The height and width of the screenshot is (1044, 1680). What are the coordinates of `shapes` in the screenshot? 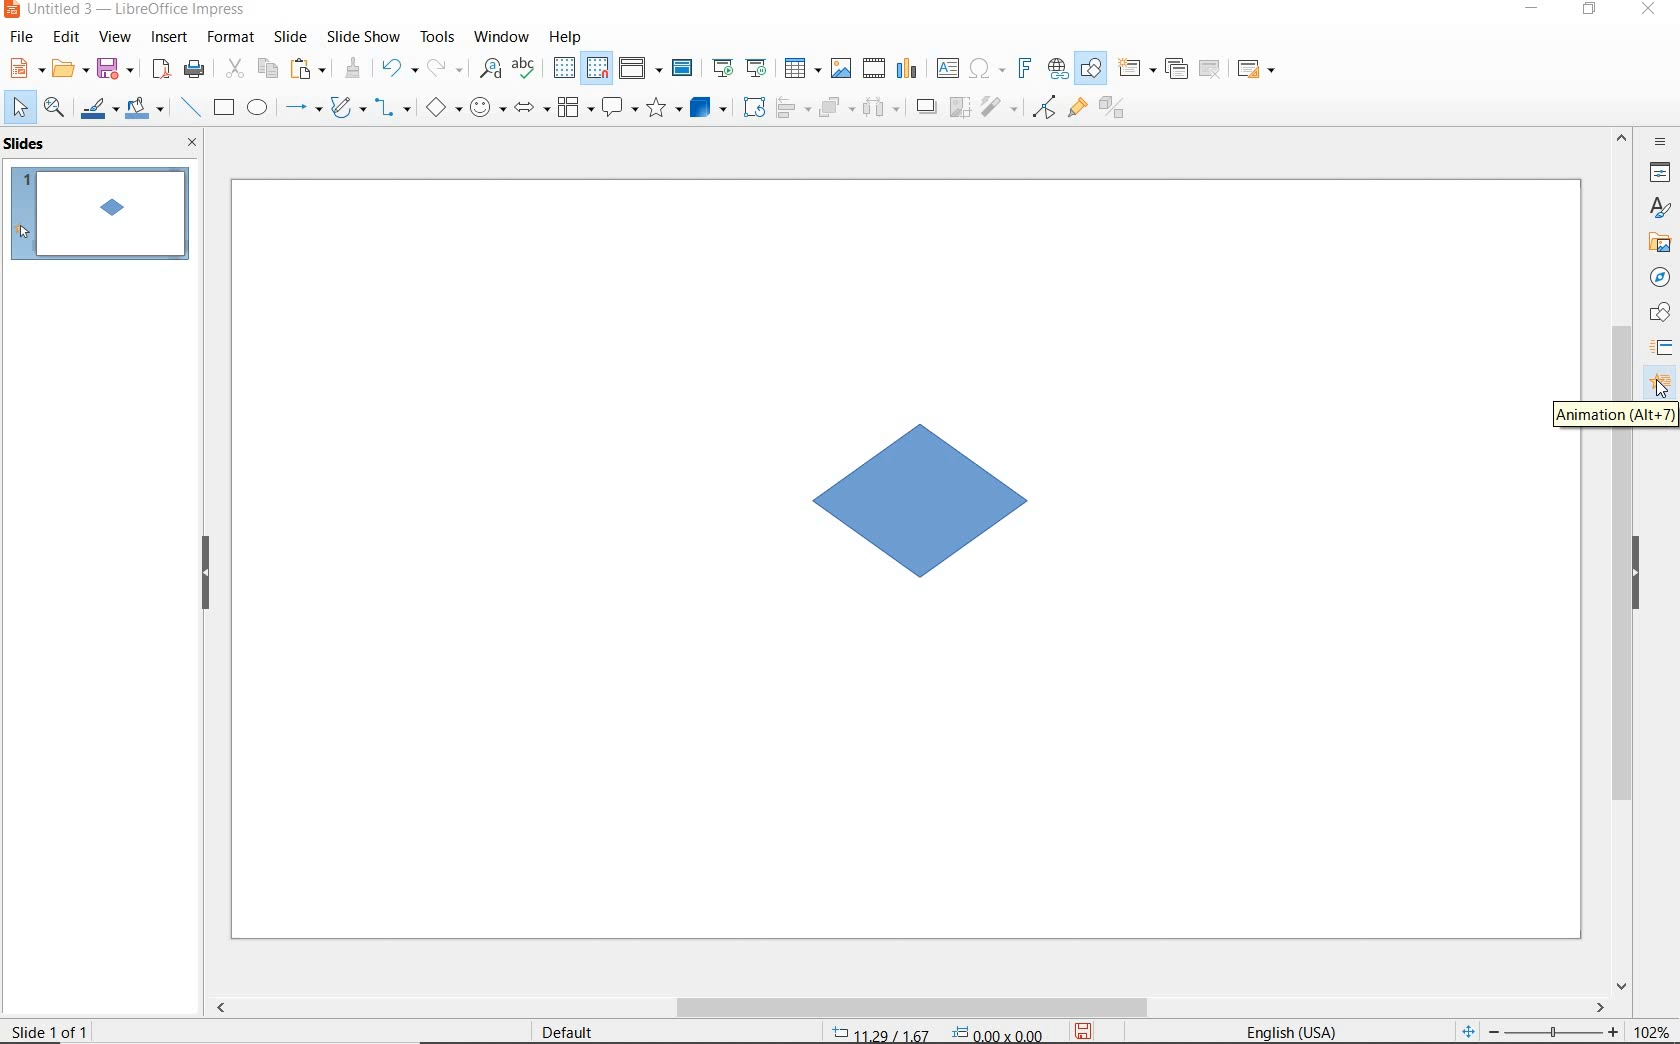 It's located at (1657, 312).